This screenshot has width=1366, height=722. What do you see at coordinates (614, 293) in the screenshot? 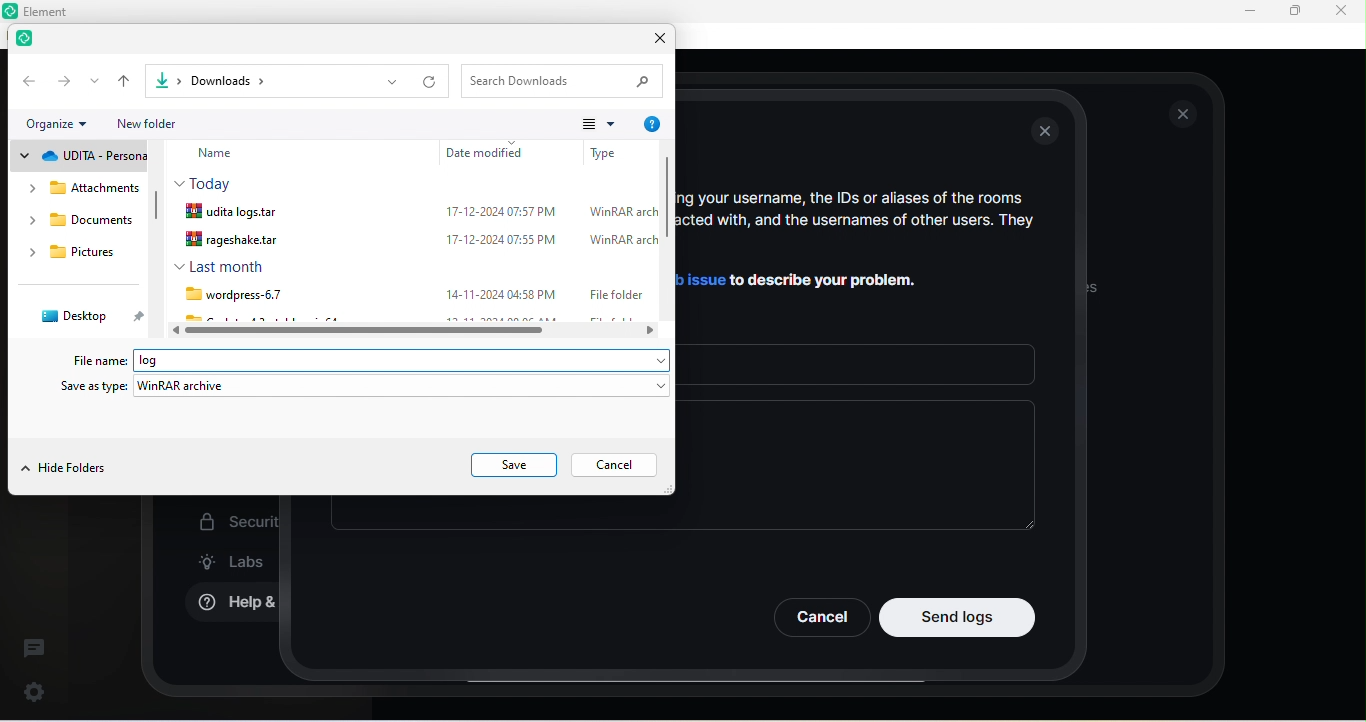
I see `File folder` at bounding box center [614, 293].